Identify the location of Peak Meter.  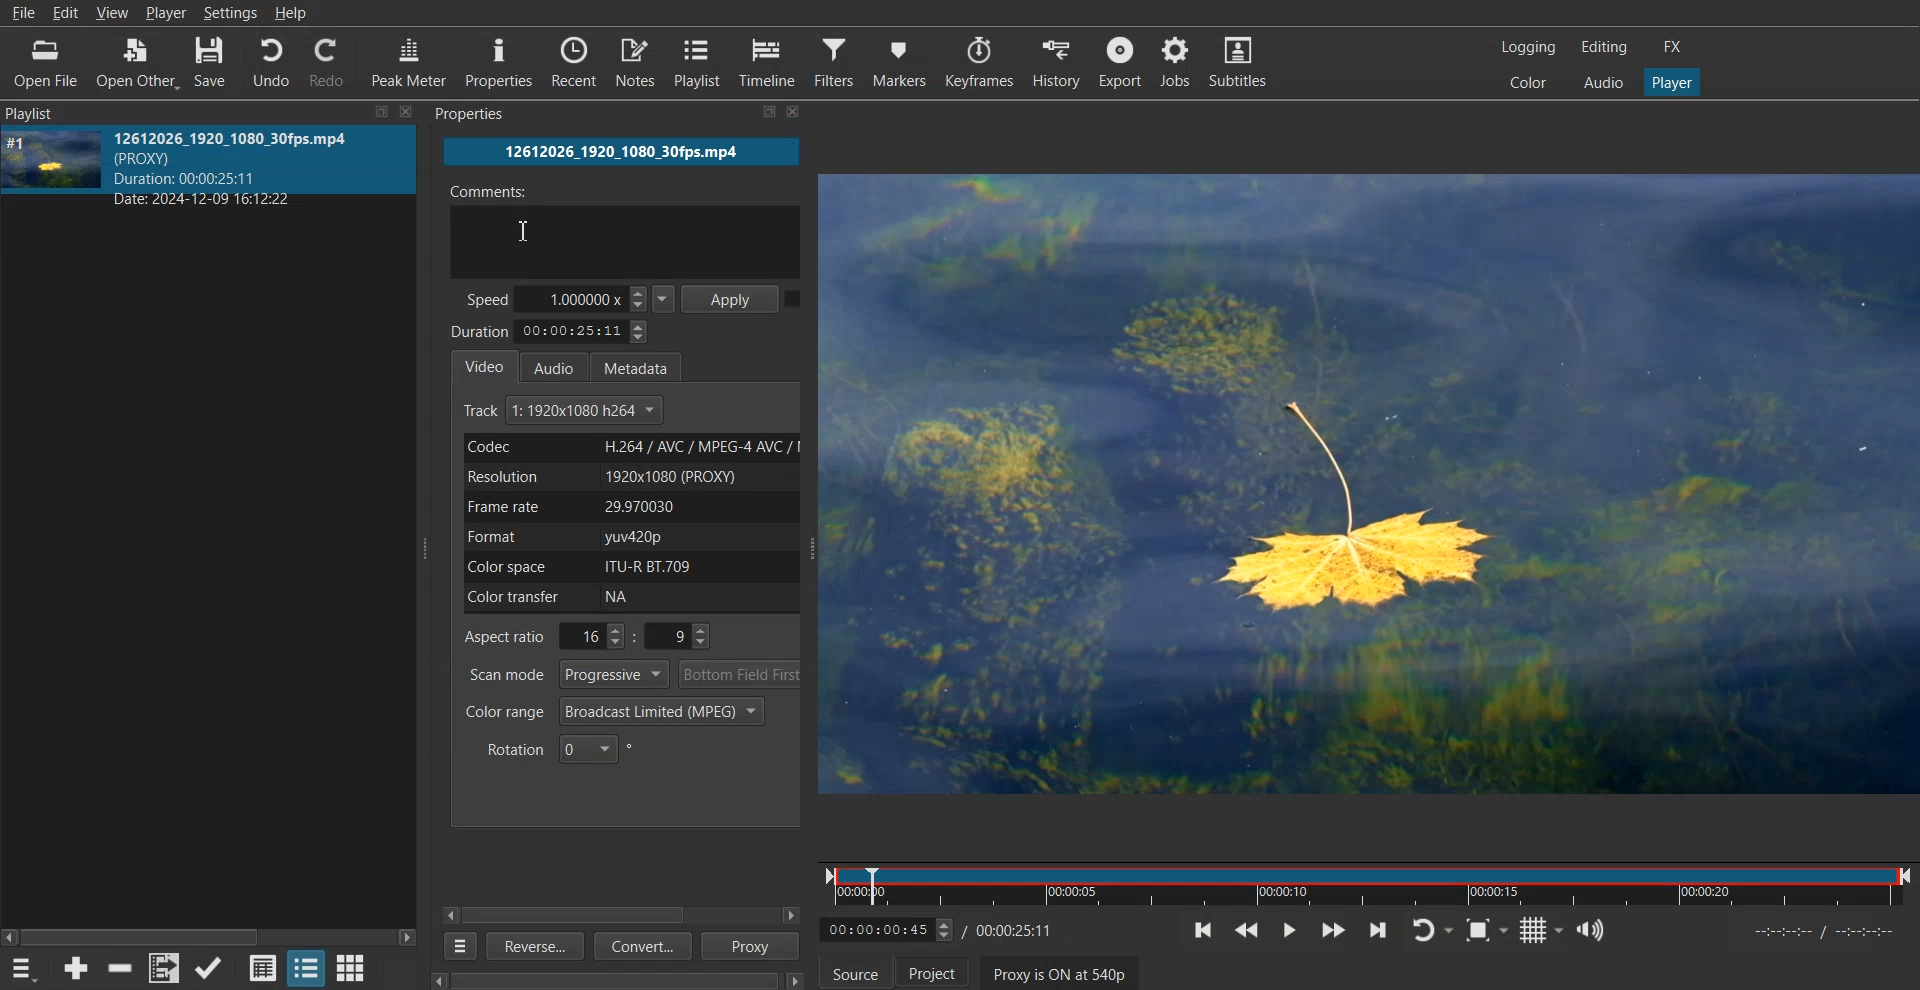
(410, 60).